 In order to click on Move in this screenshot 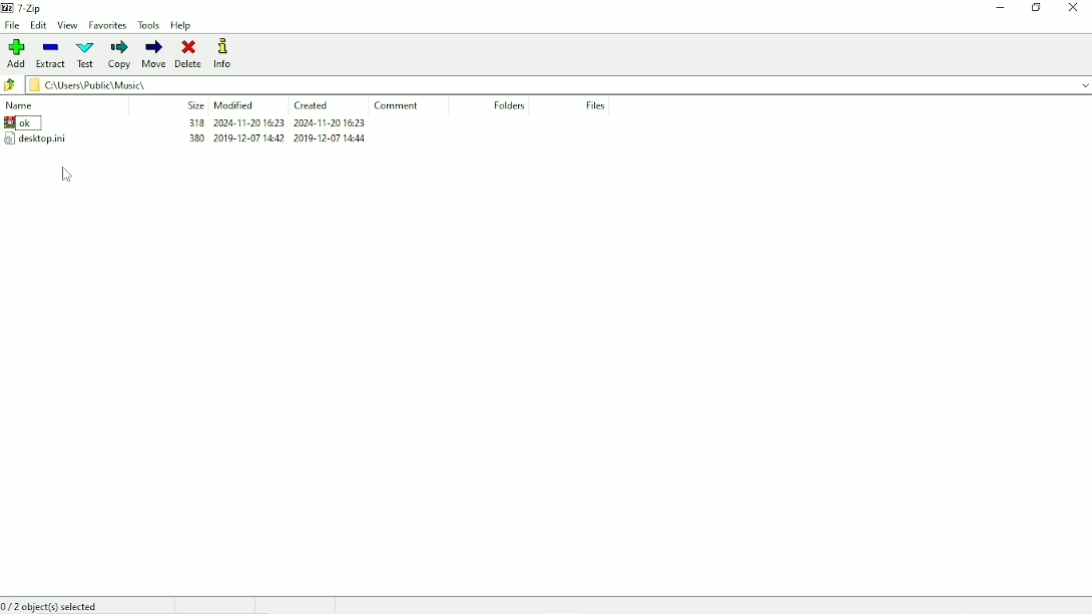, I will do `click(153, 54)`.